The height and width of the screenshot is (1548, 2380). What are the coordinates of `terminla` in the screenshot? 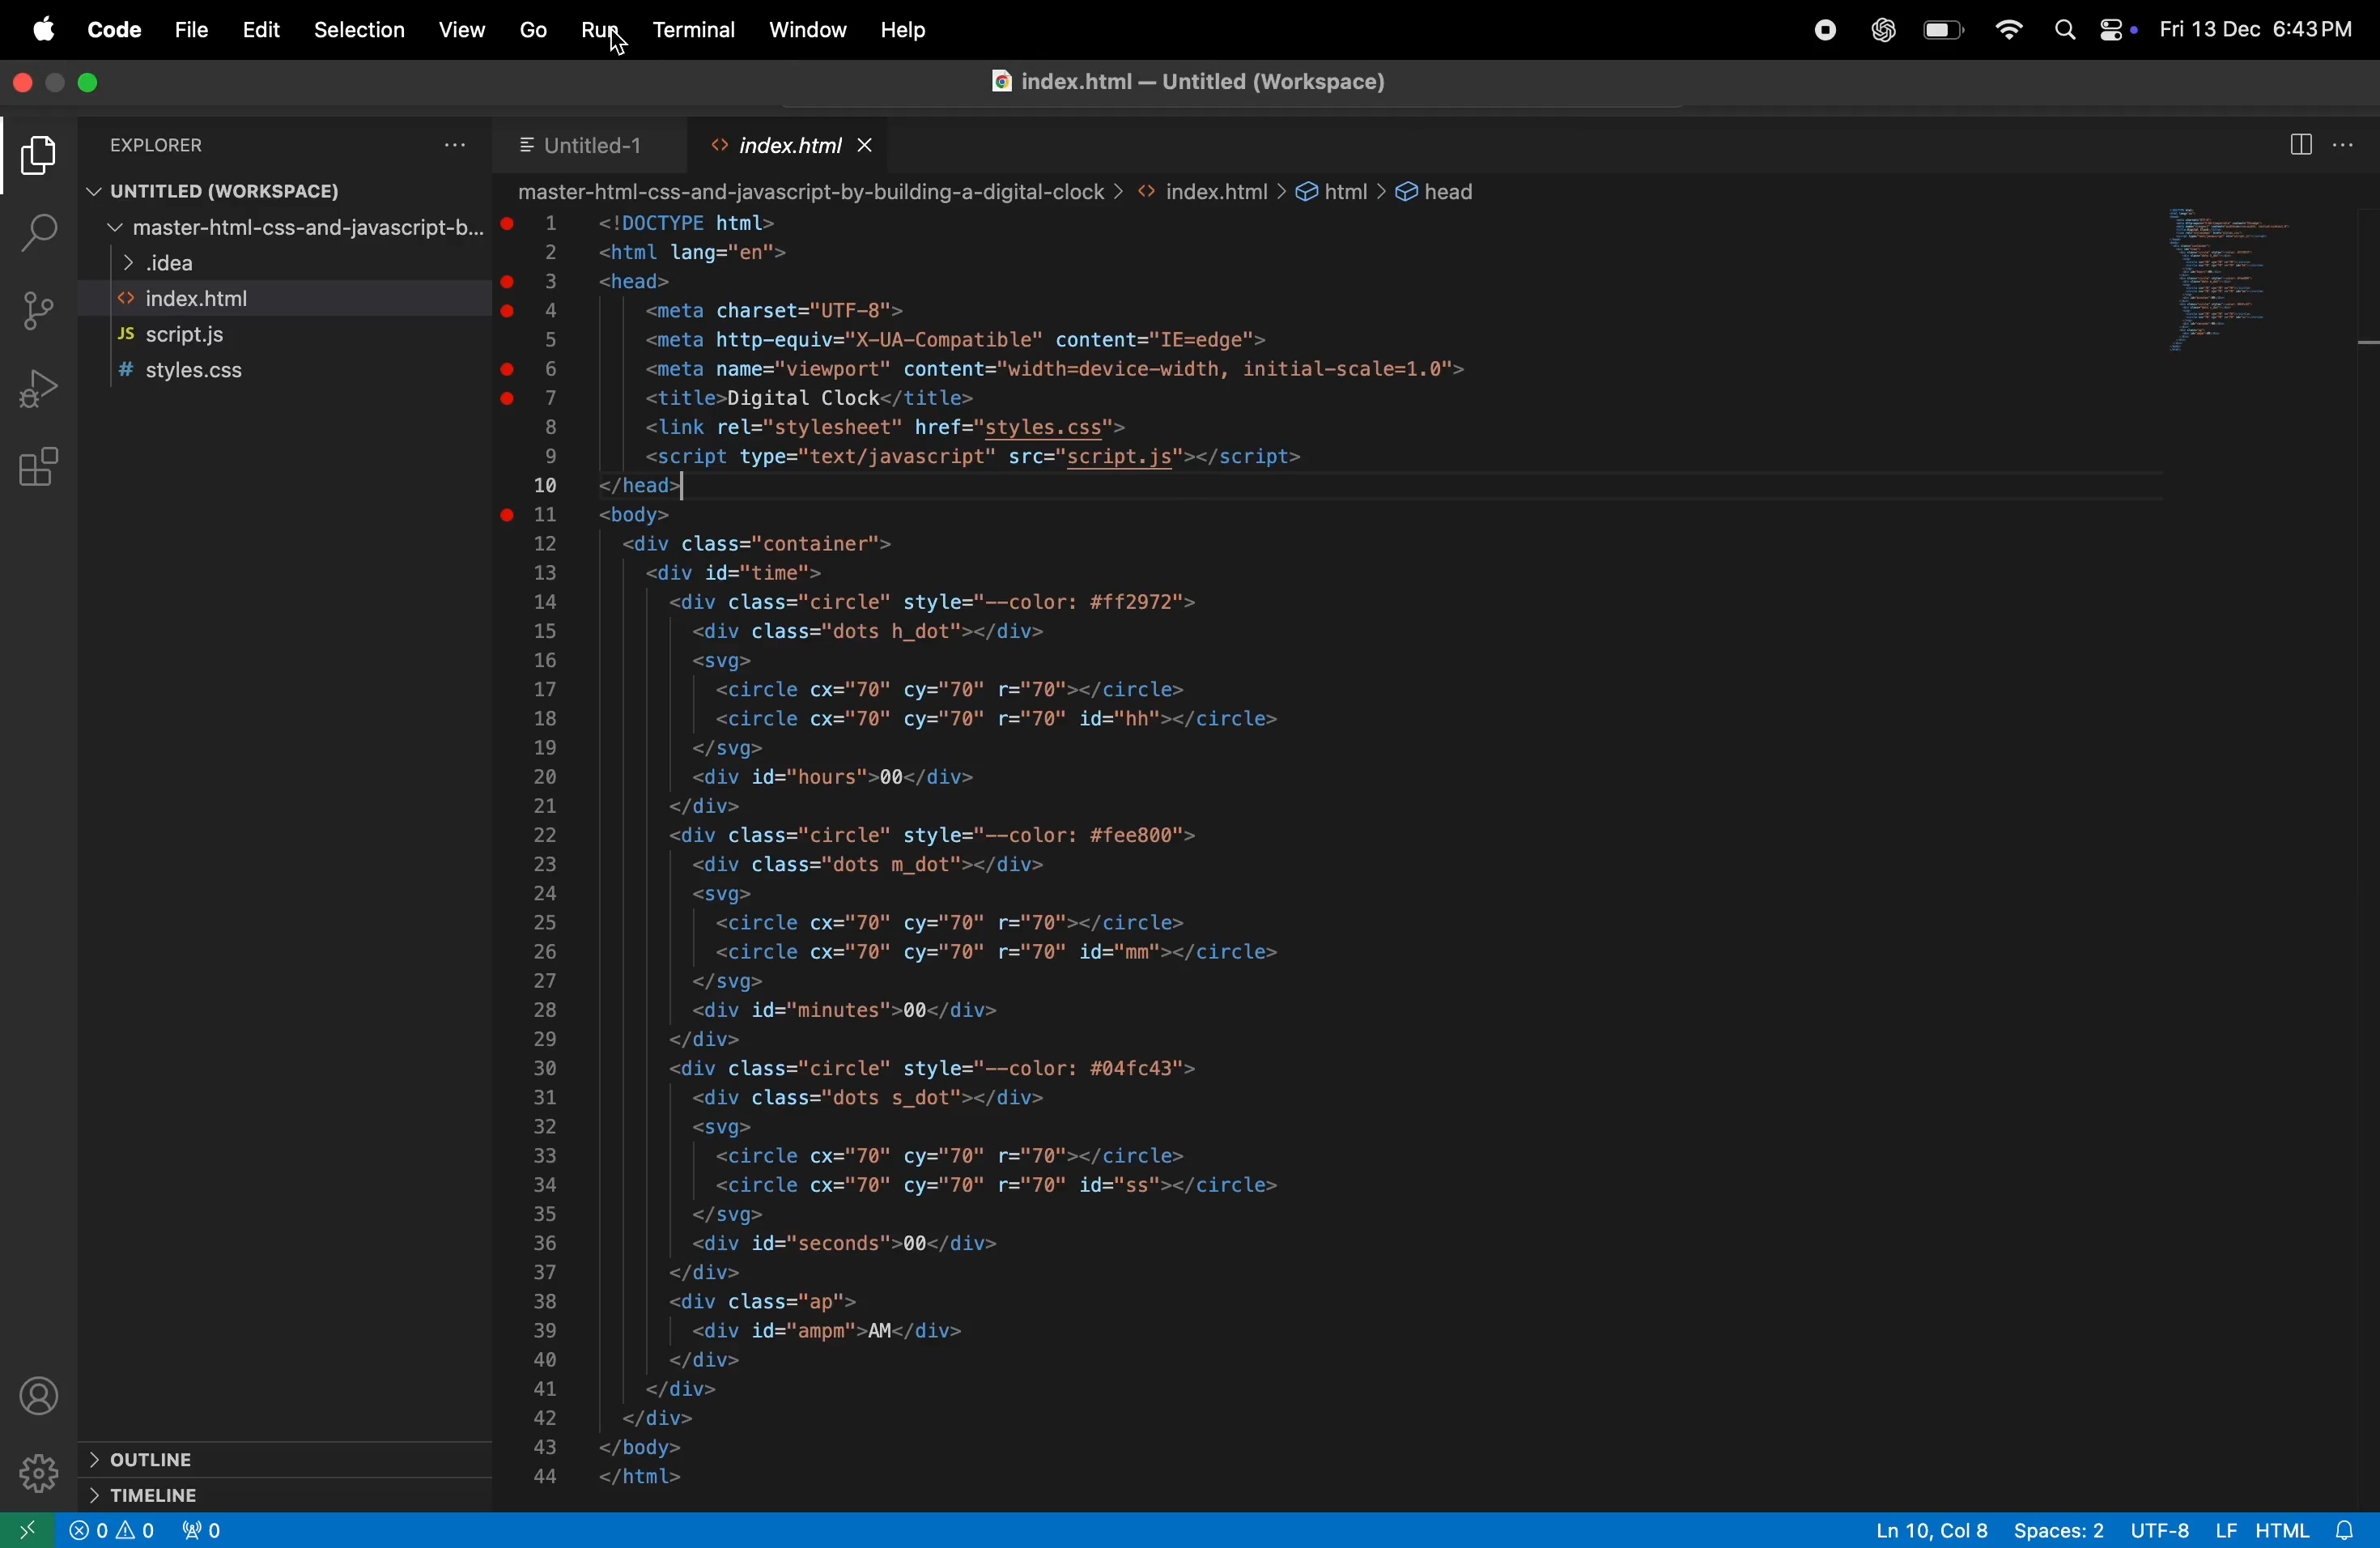 It's located at (691, 29).